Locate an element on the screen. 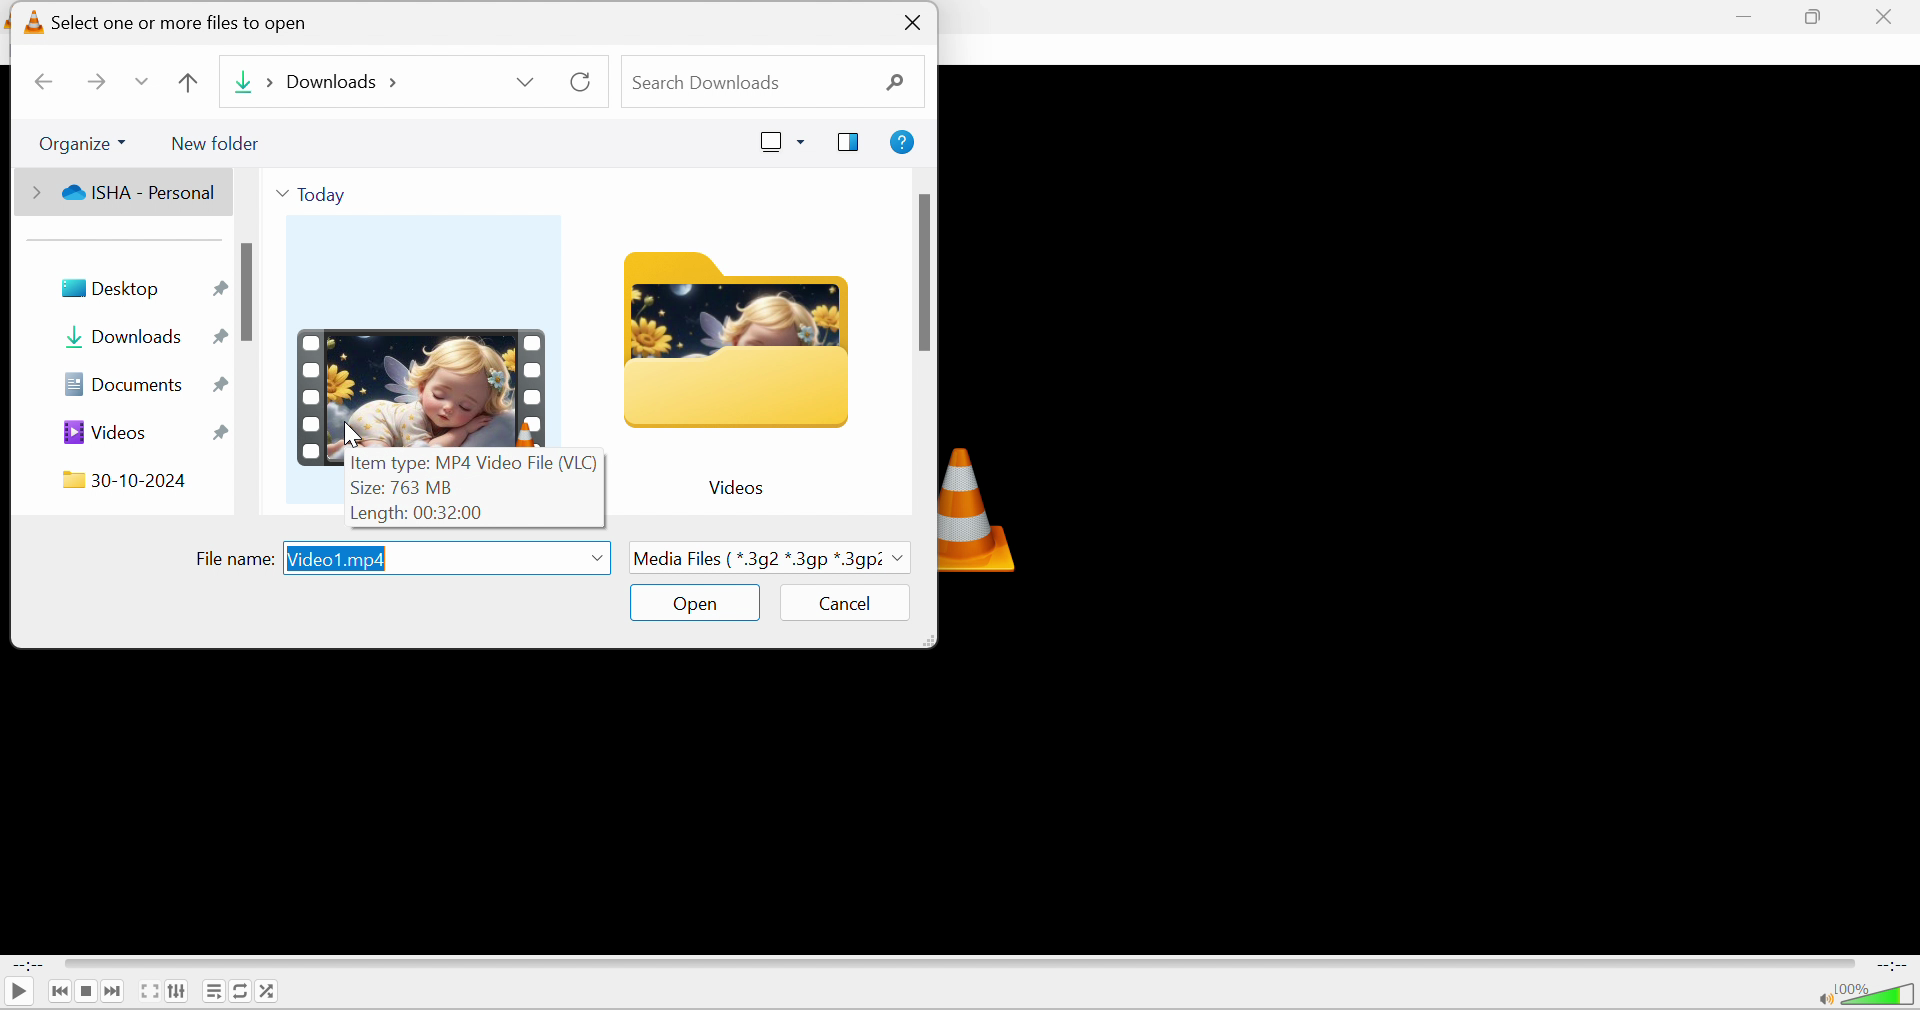  Next media in the playlist, skip forward when held is located at coordinates (114, 990).